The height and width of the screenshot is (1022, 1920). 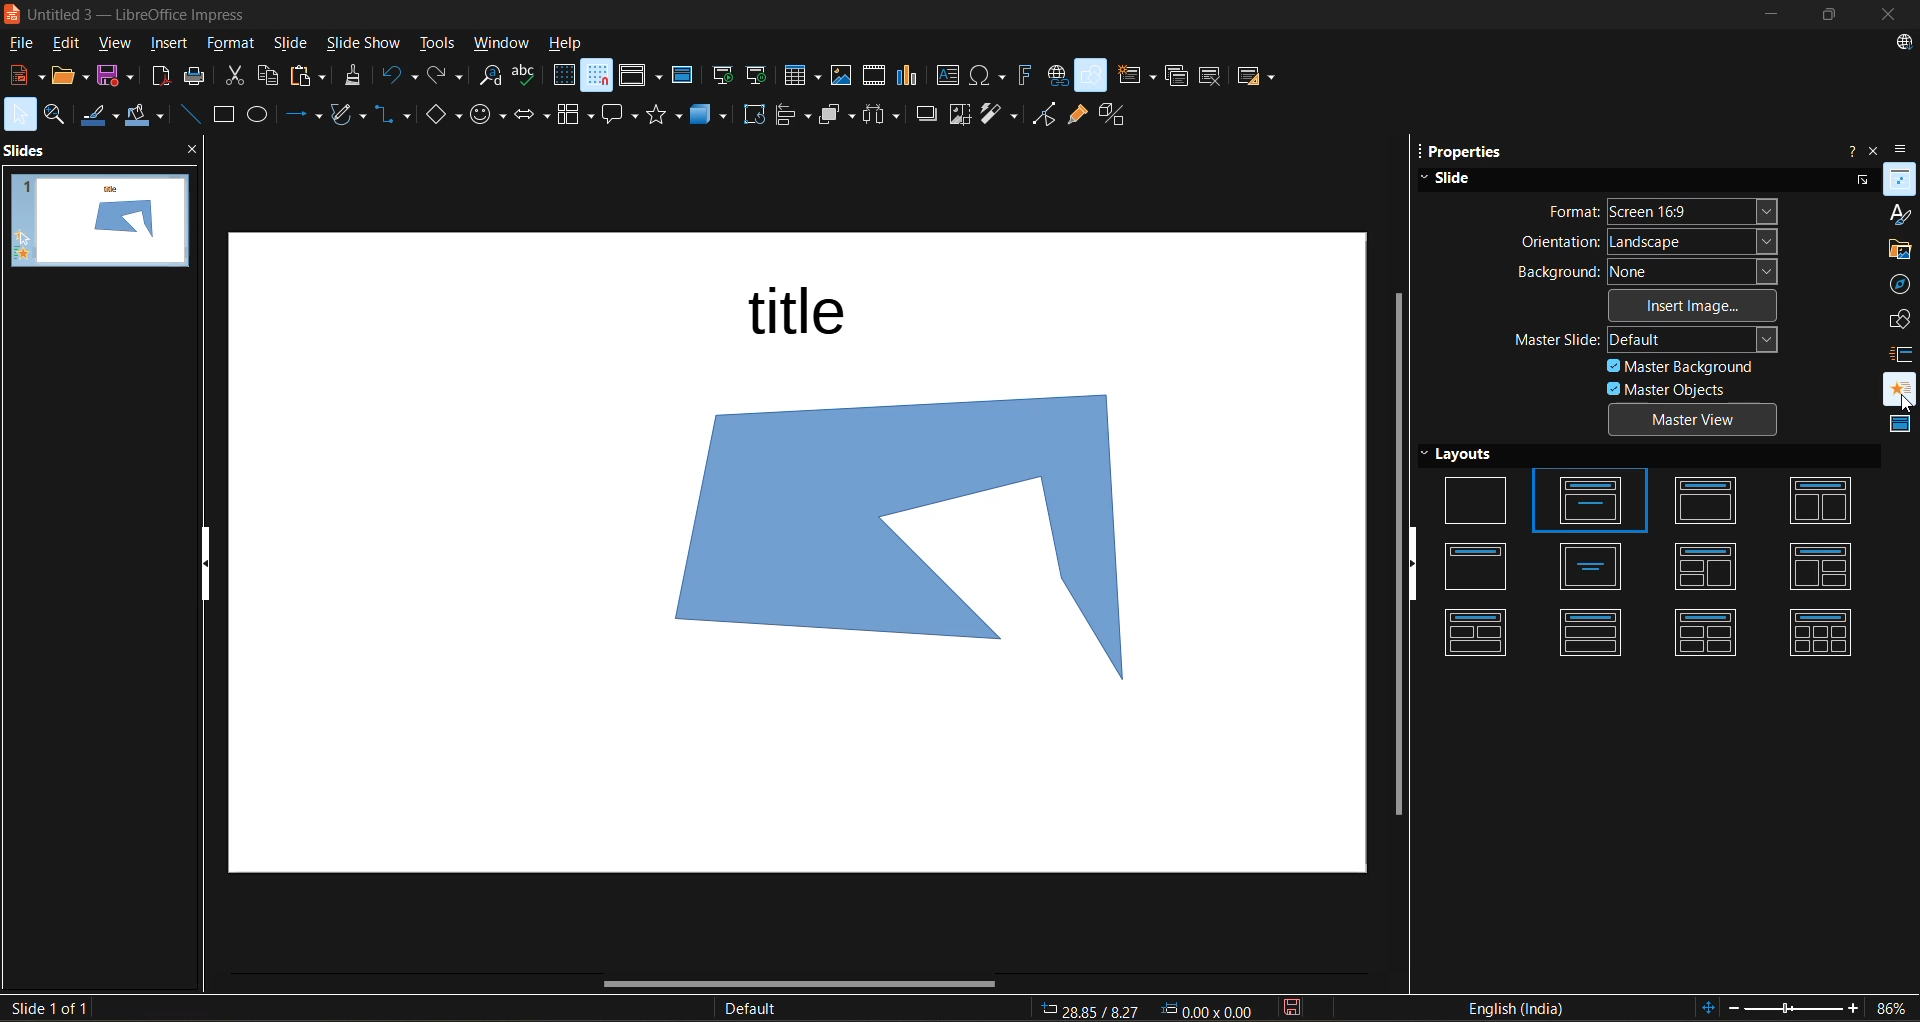 I want to click on window, so click(x=502, y=44).